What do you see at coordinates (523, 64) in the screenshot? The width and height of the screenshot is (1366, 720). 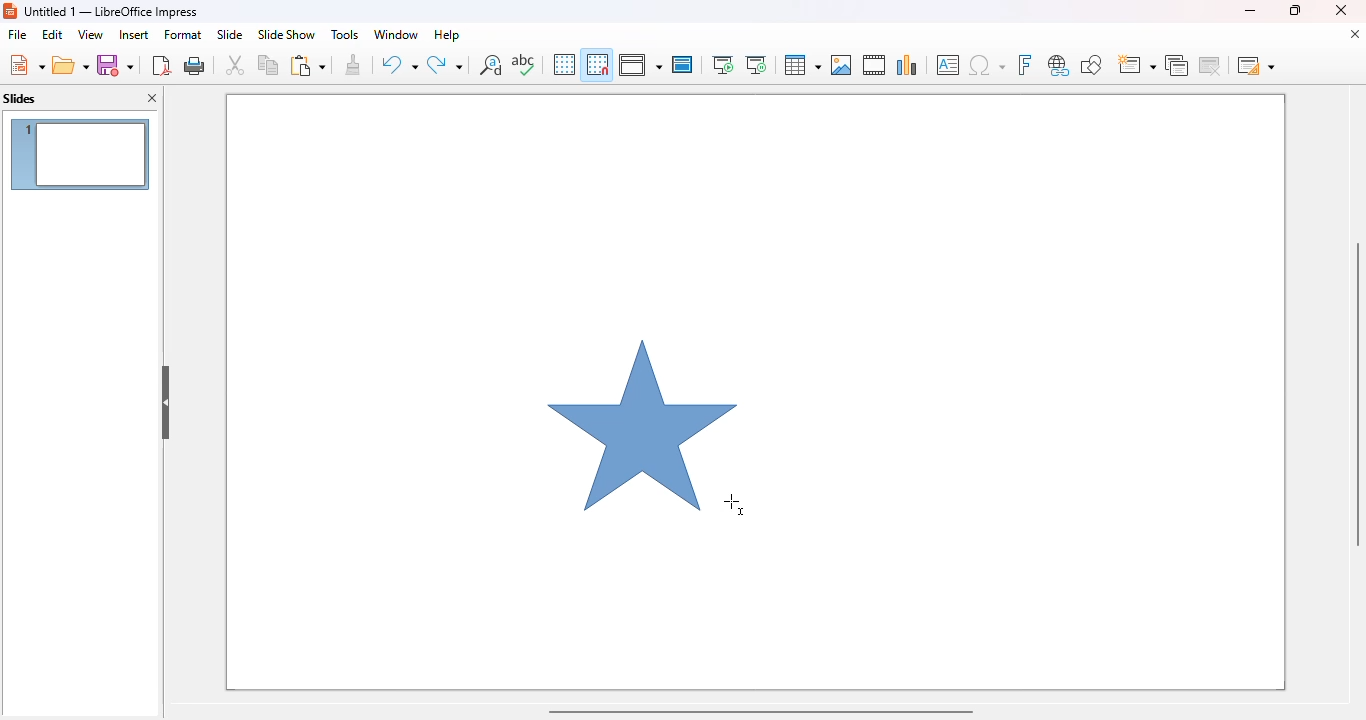 I see `spelling` at bounding box center [523, 64].